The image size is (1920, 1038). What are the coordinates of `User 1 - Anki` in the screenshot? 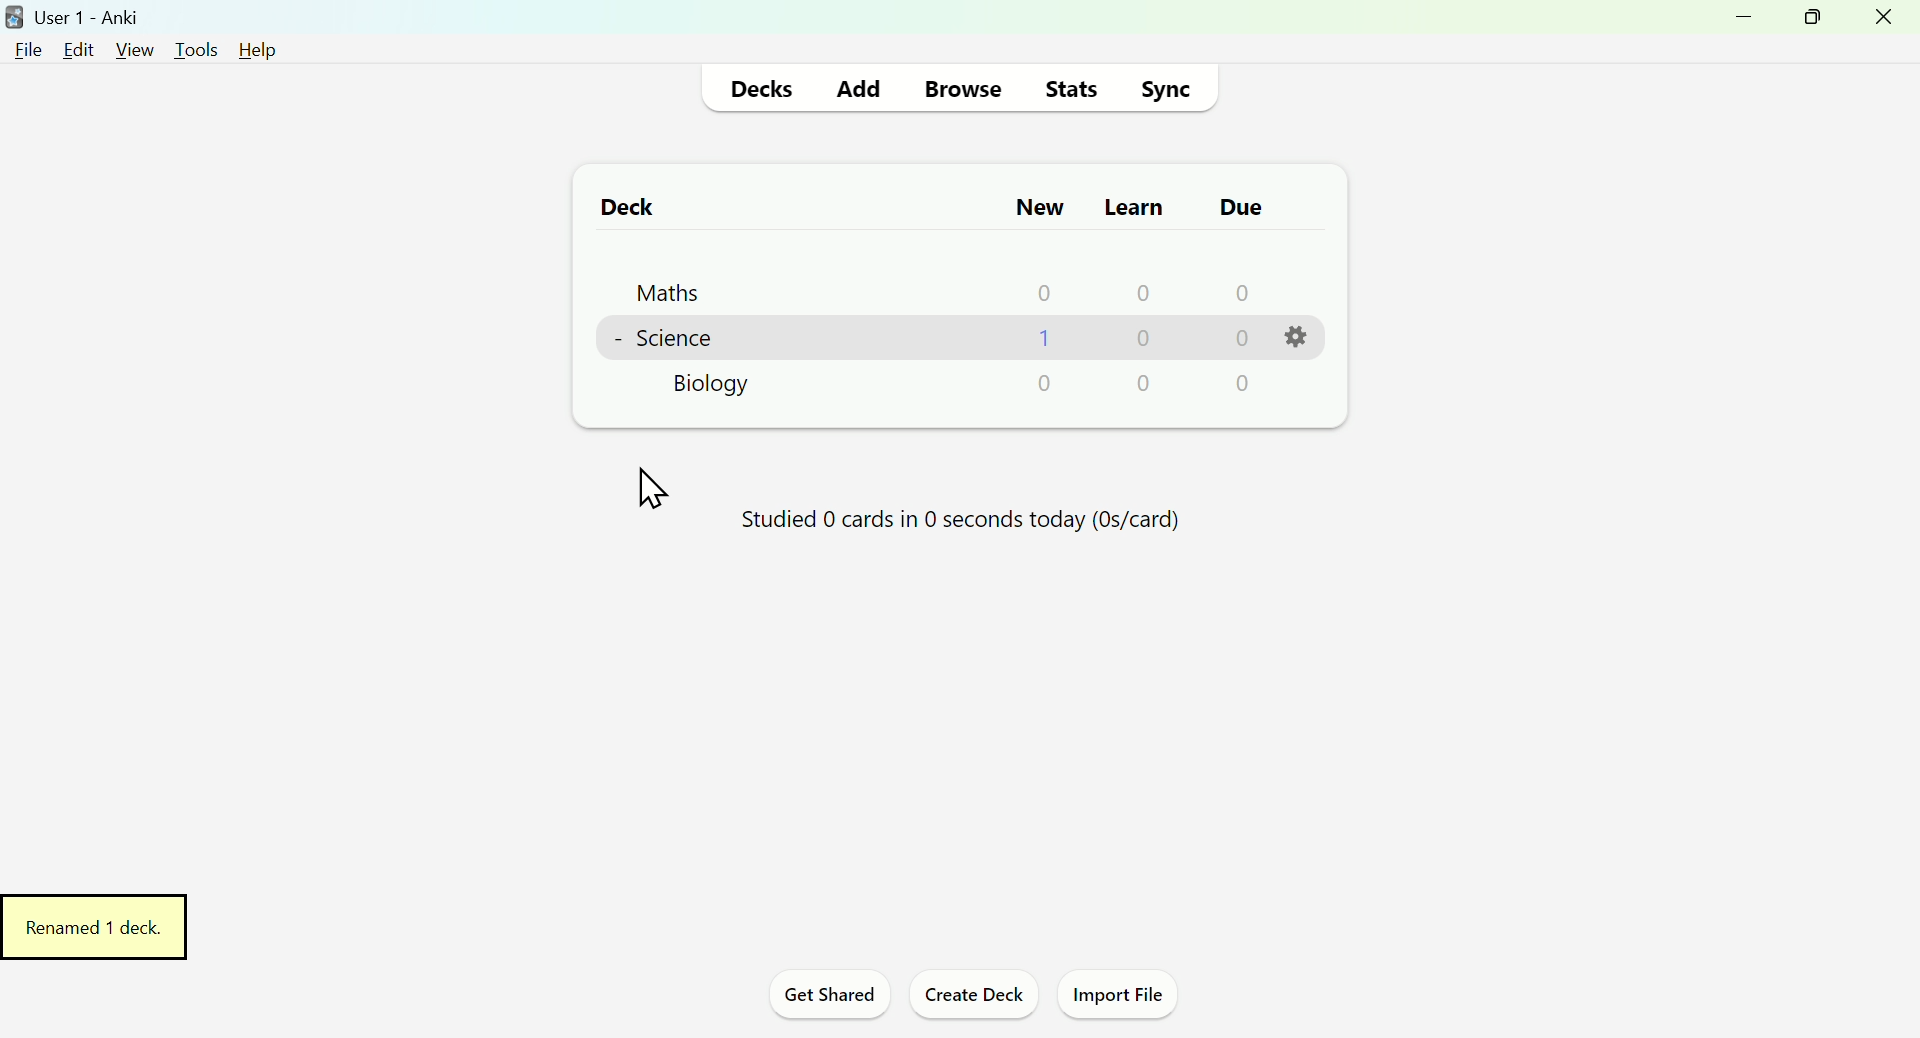 It's located at (78, 15).